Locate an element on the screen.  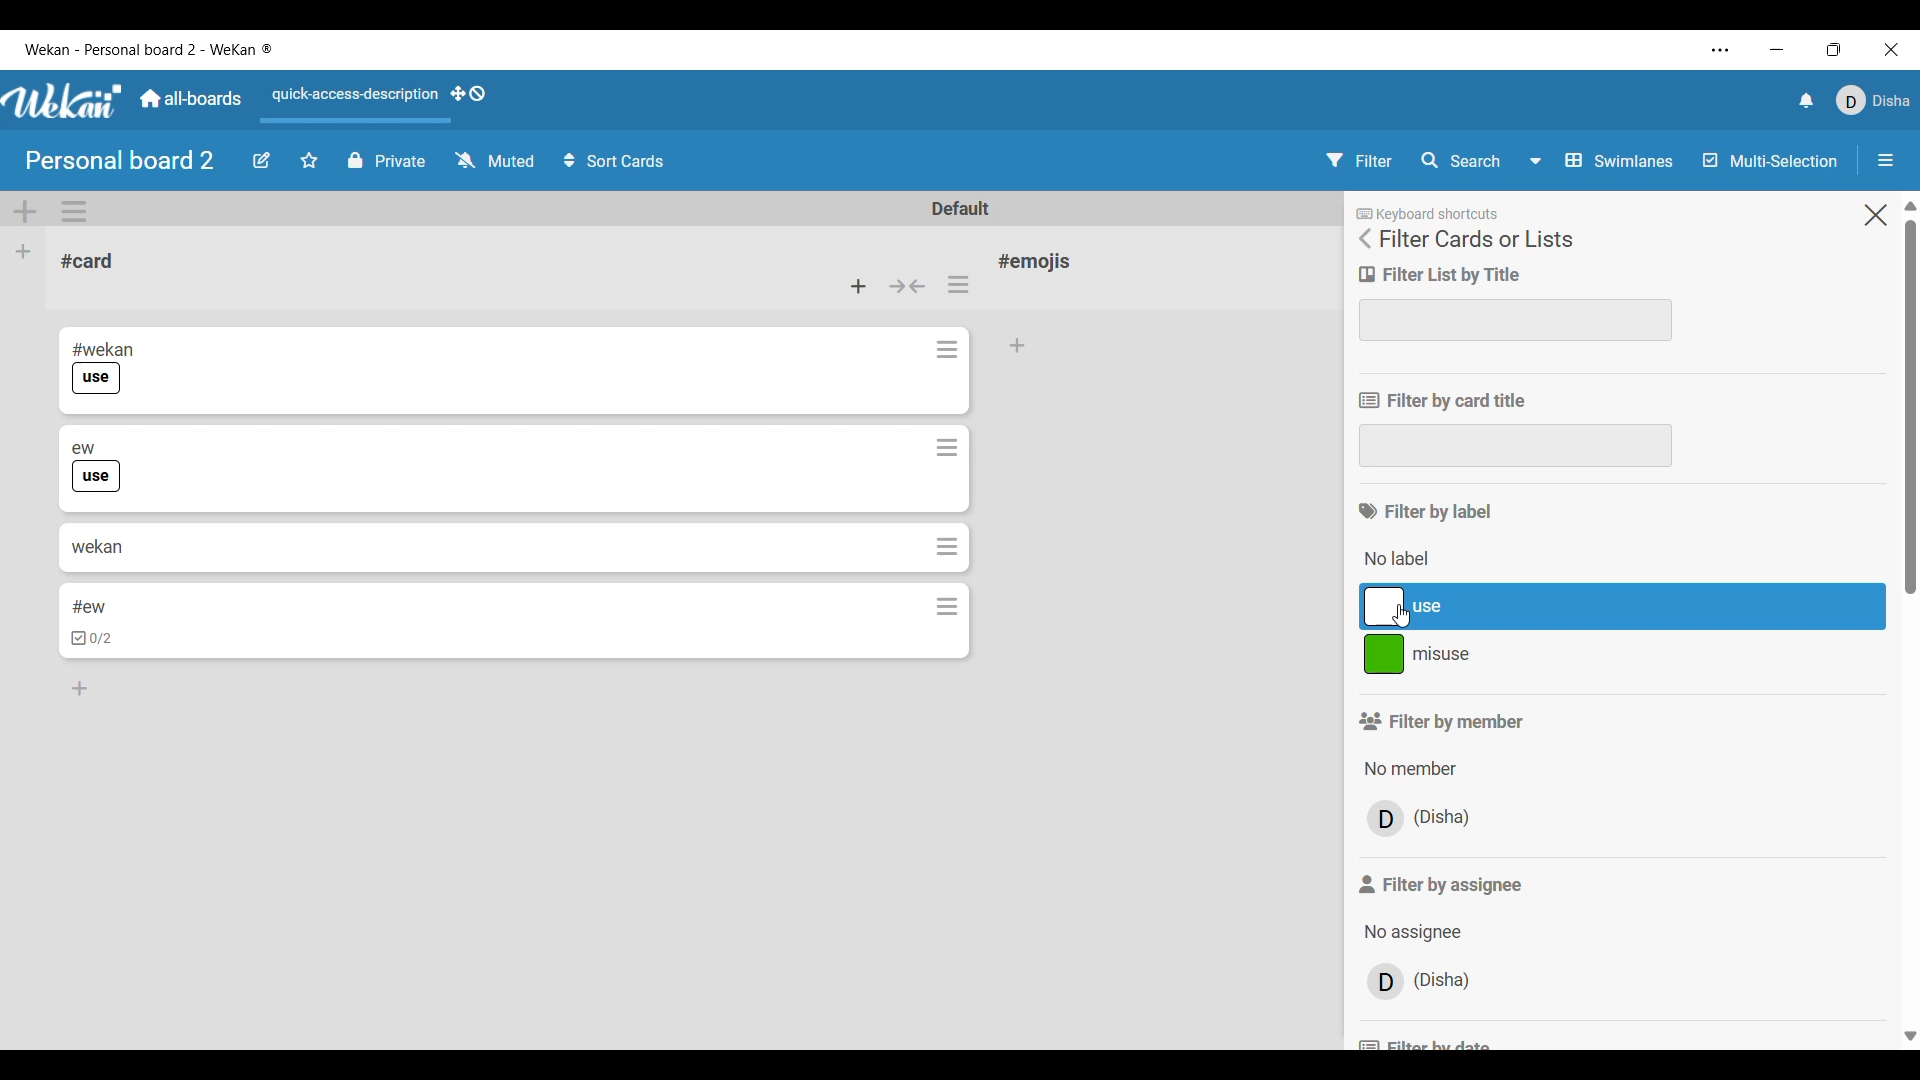
Quick access description is located at coordinates (352, 95).